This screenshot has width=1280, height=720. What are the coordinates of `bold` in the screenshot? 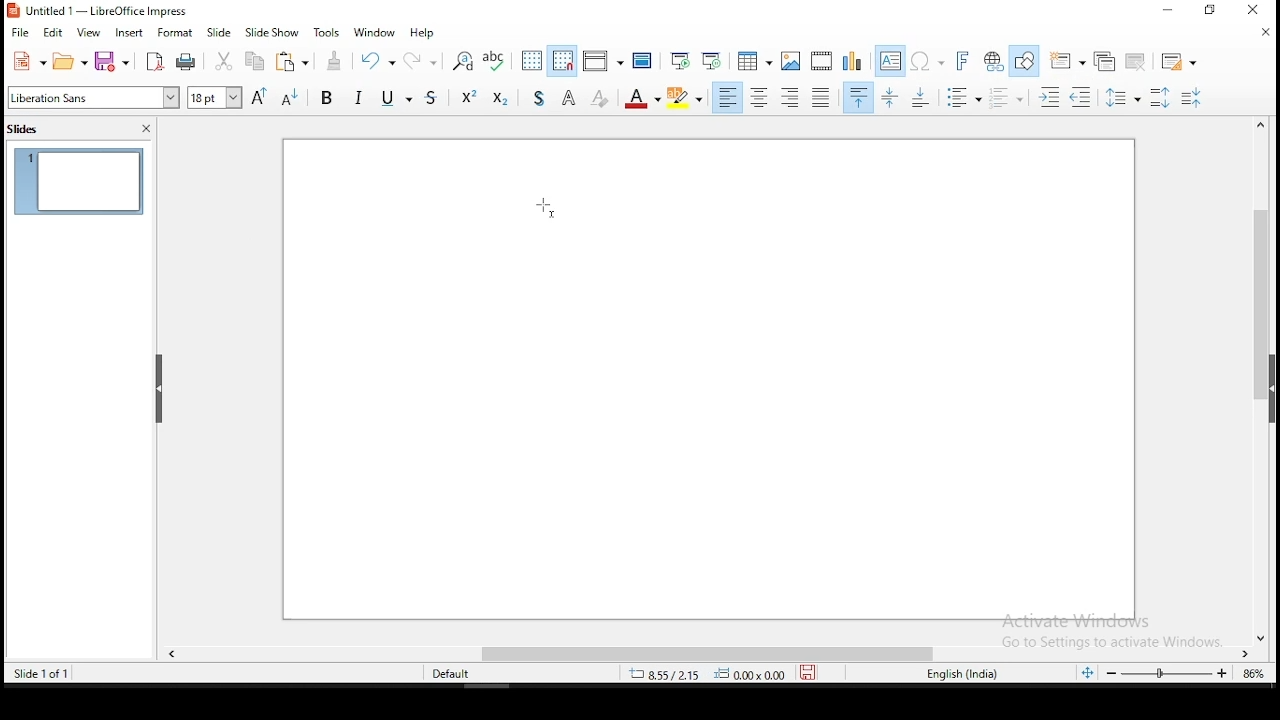 It's located at (328, 101).